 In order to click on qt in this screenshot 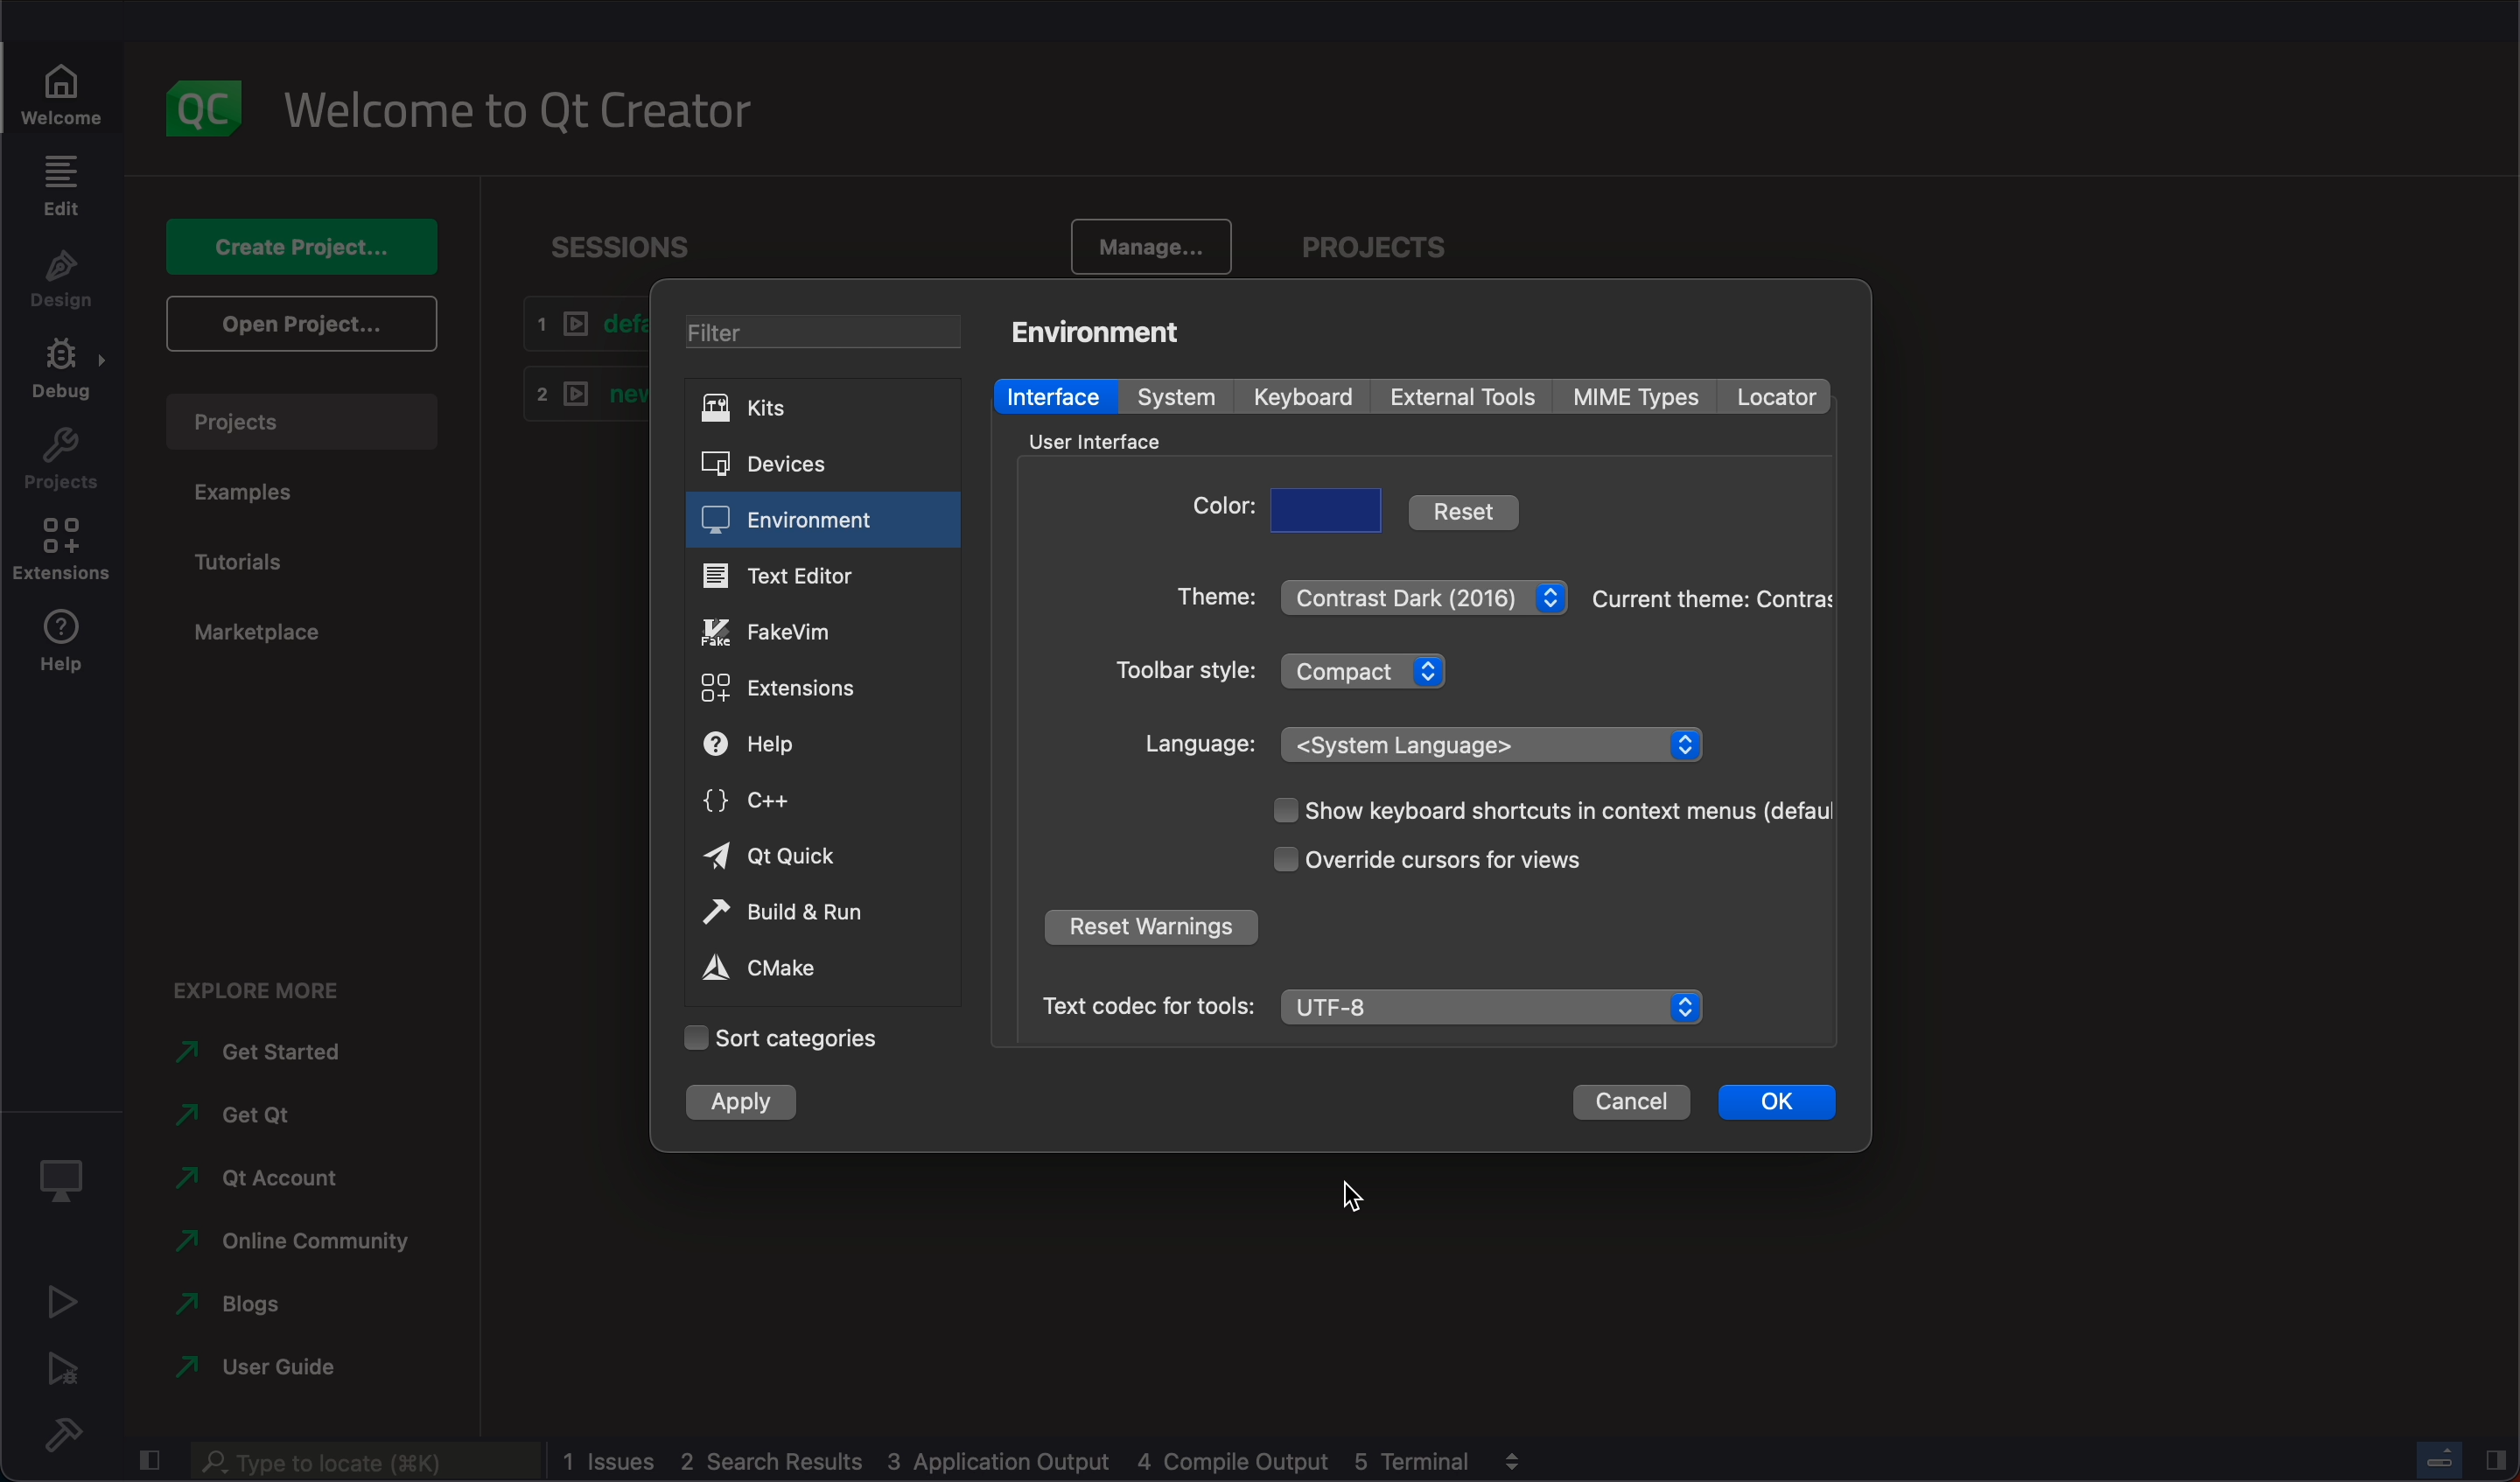, I will do `click(813, 858)`.